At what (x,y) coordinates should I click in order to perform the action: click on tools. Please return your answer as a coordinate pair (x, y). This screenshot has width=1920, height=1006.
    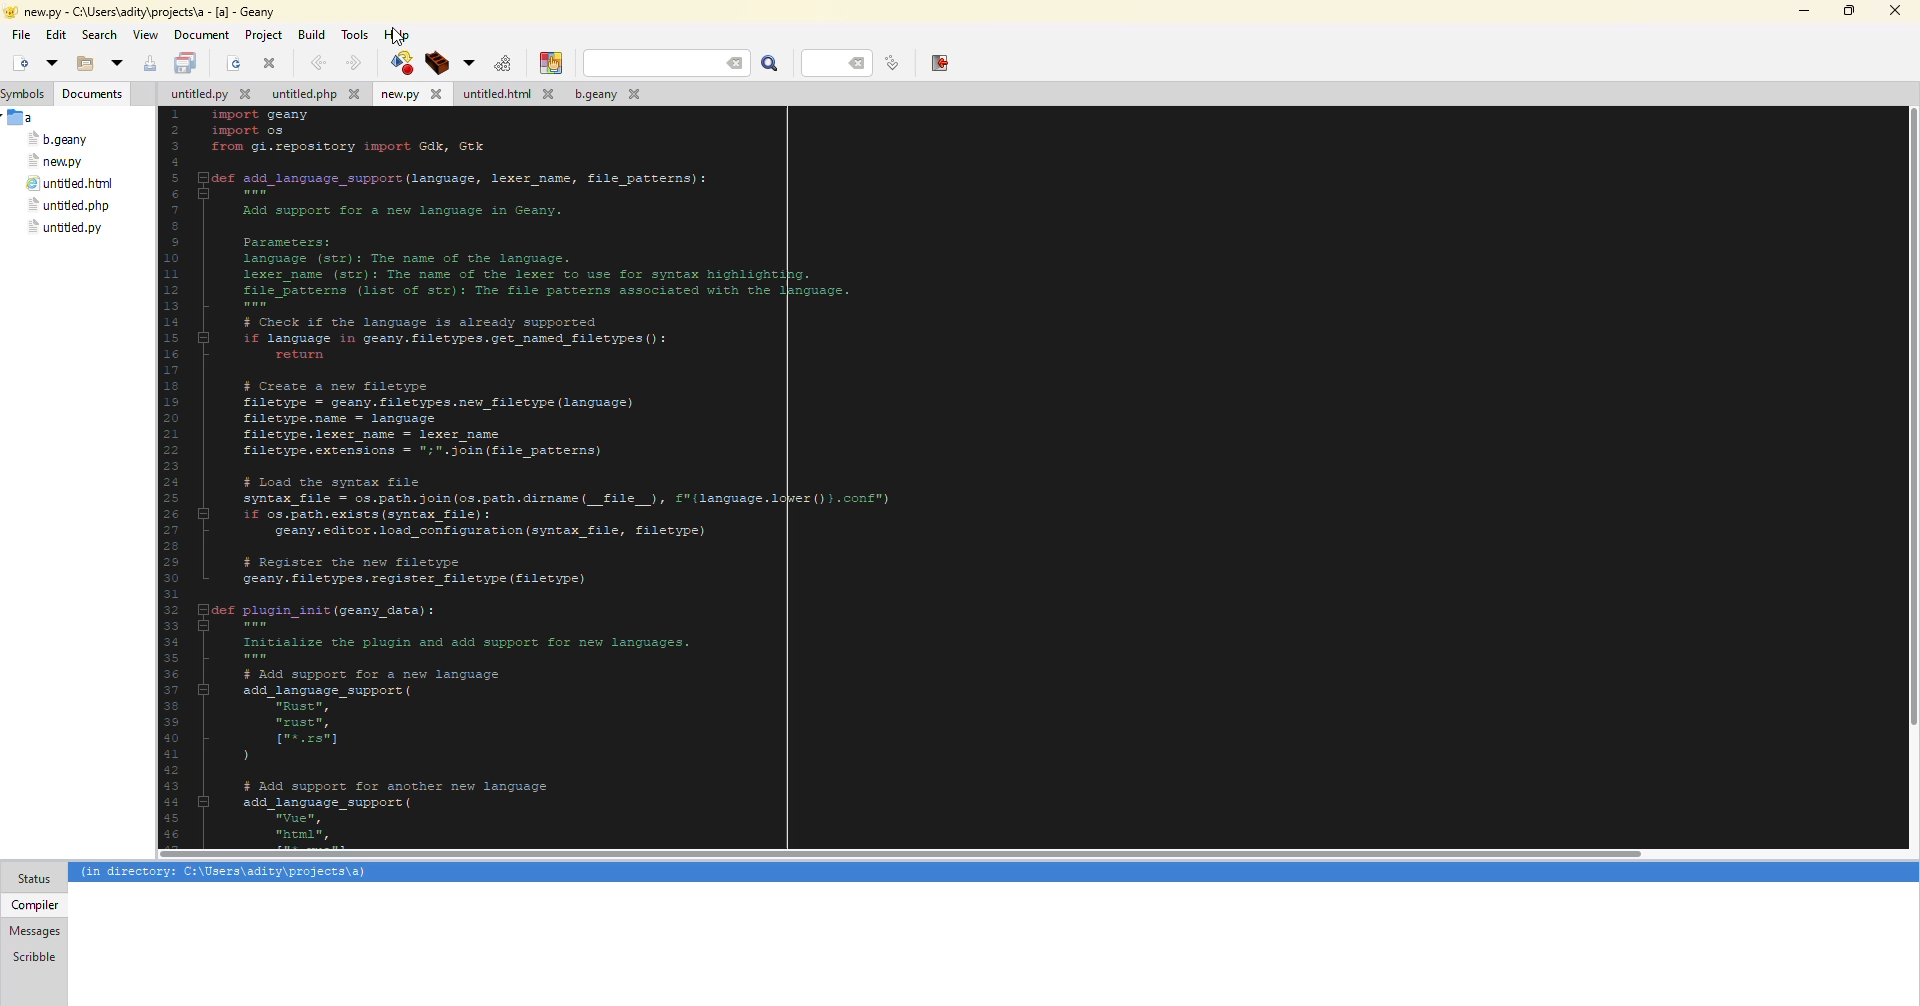
    Looking at the image, I should click on (358, 33).